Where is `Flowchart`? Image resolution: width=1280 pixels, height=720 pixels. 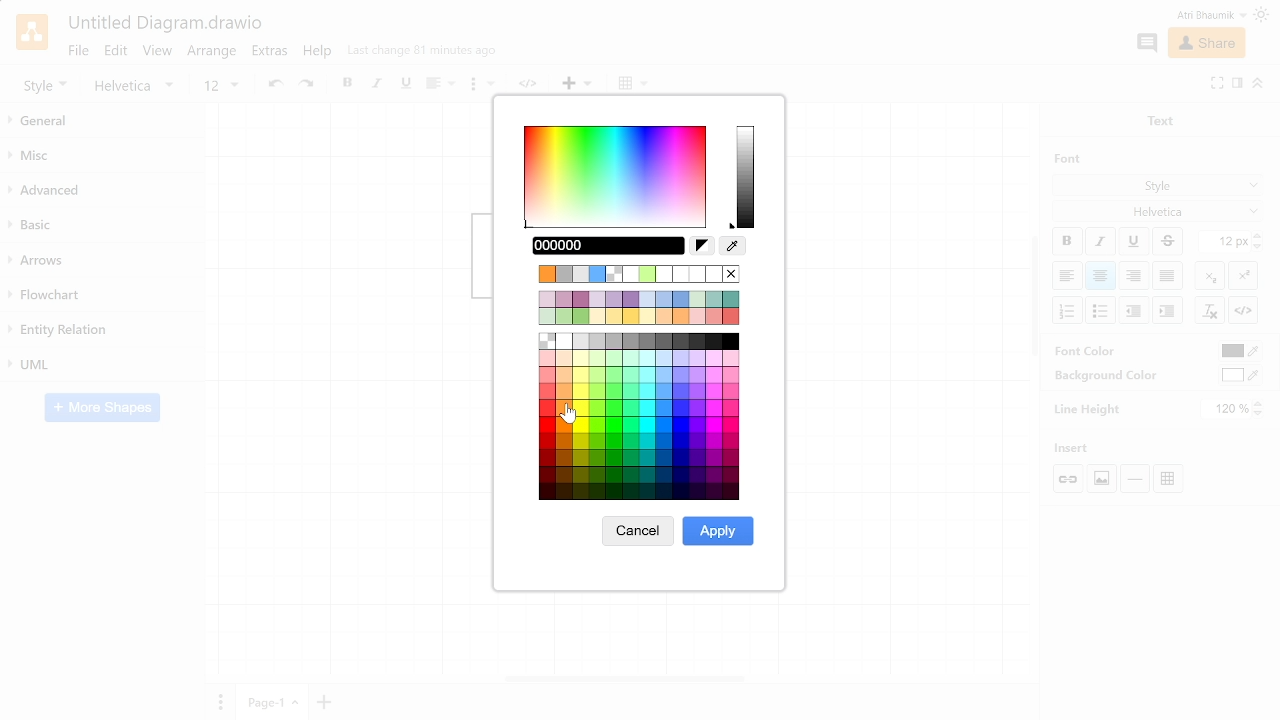 Flowchart is located at coordinates (98, 296).